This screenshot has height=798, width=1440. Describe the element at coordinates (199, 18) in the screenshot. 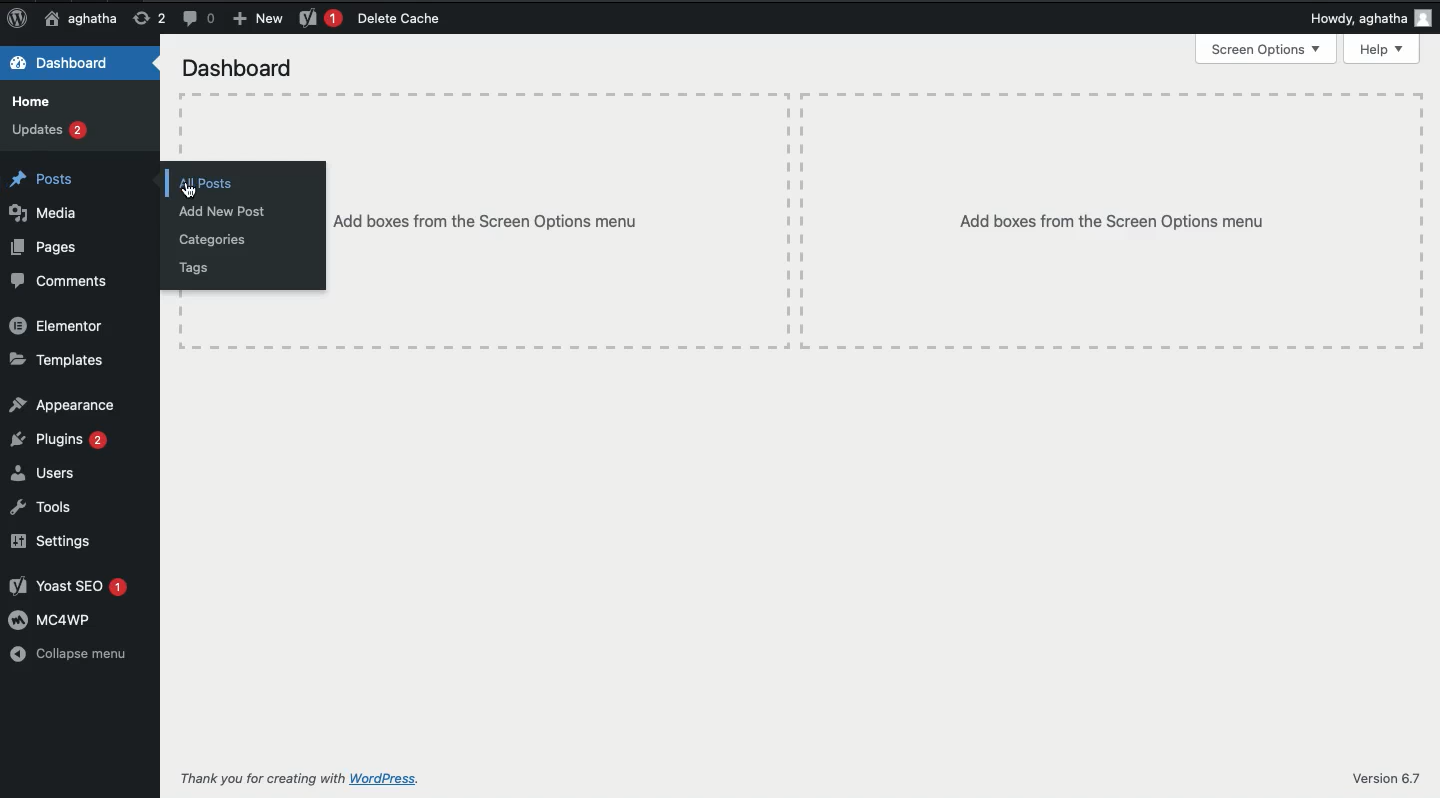

I see `Messages` at that location.